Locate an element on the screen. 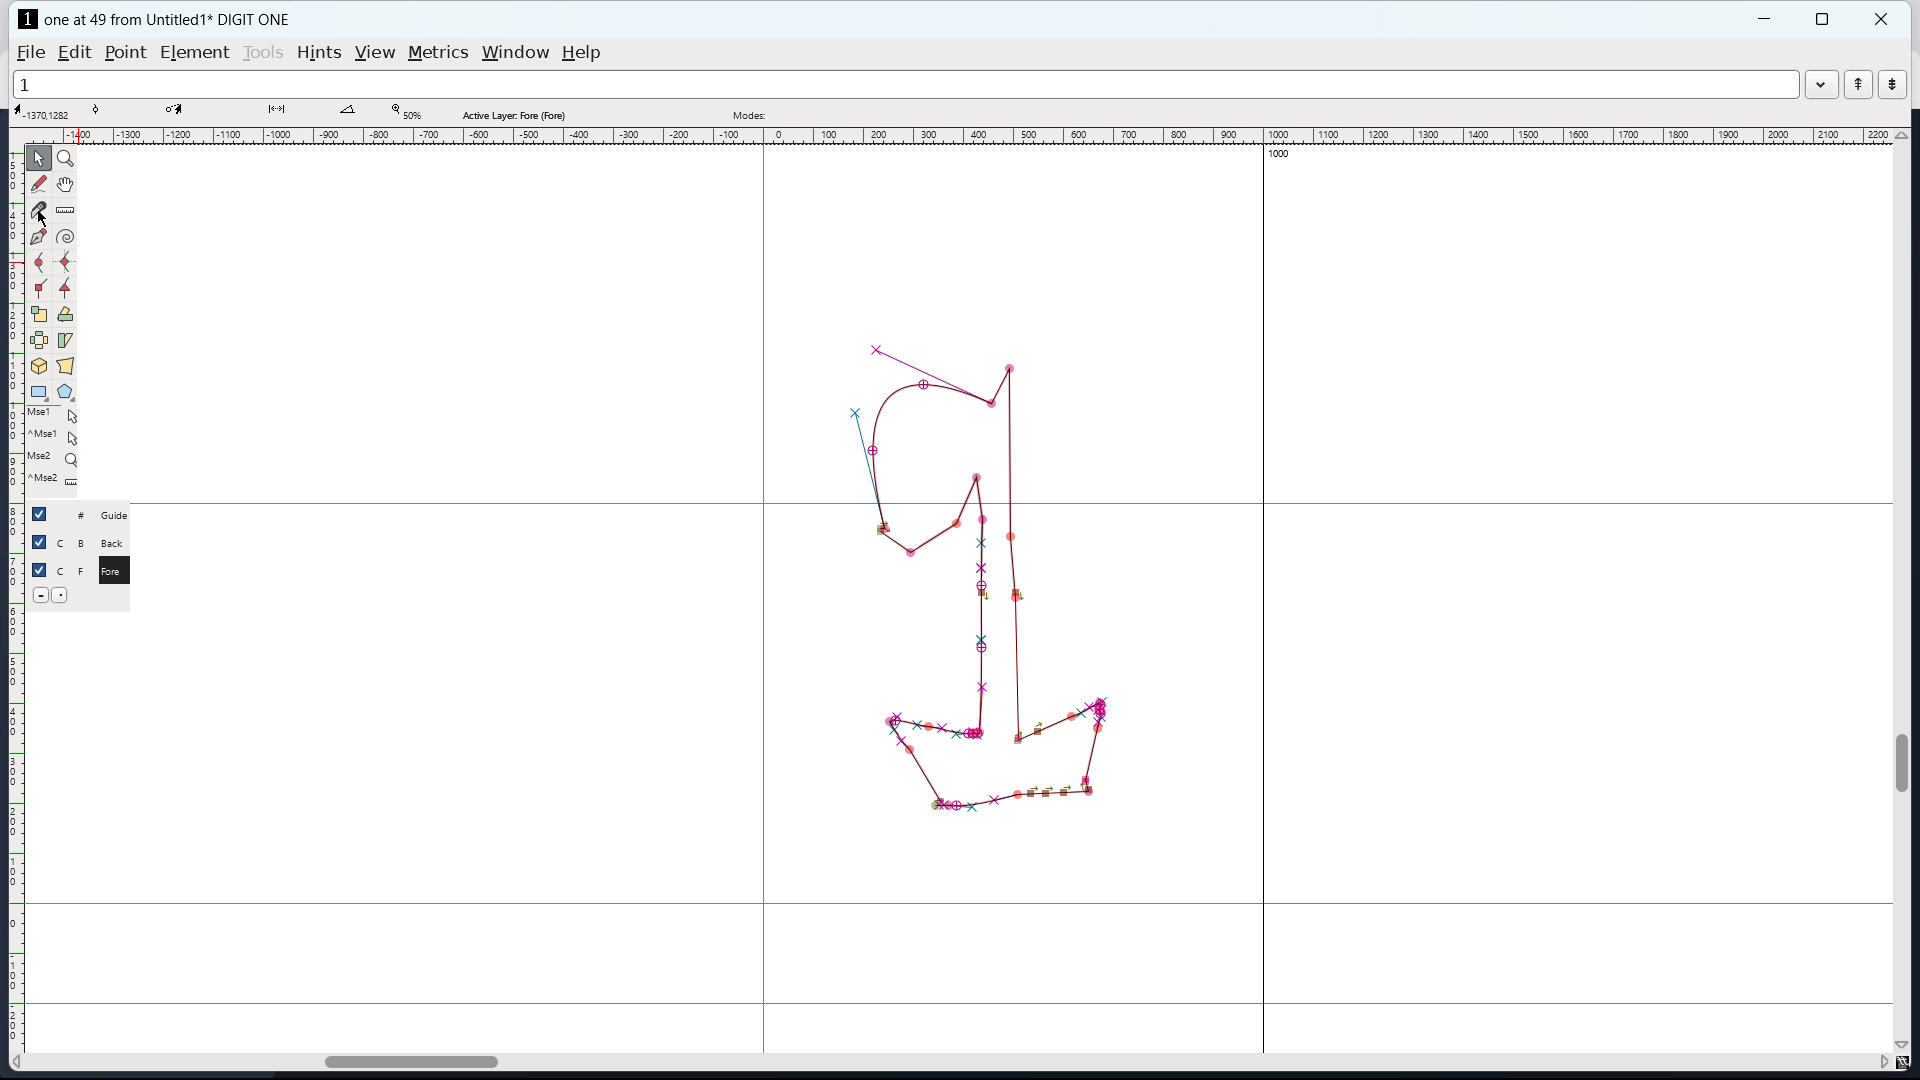 Image resolution: width=1920 pixels, height=1080 pixels. polygon or star is located at coordinates (64, 391).